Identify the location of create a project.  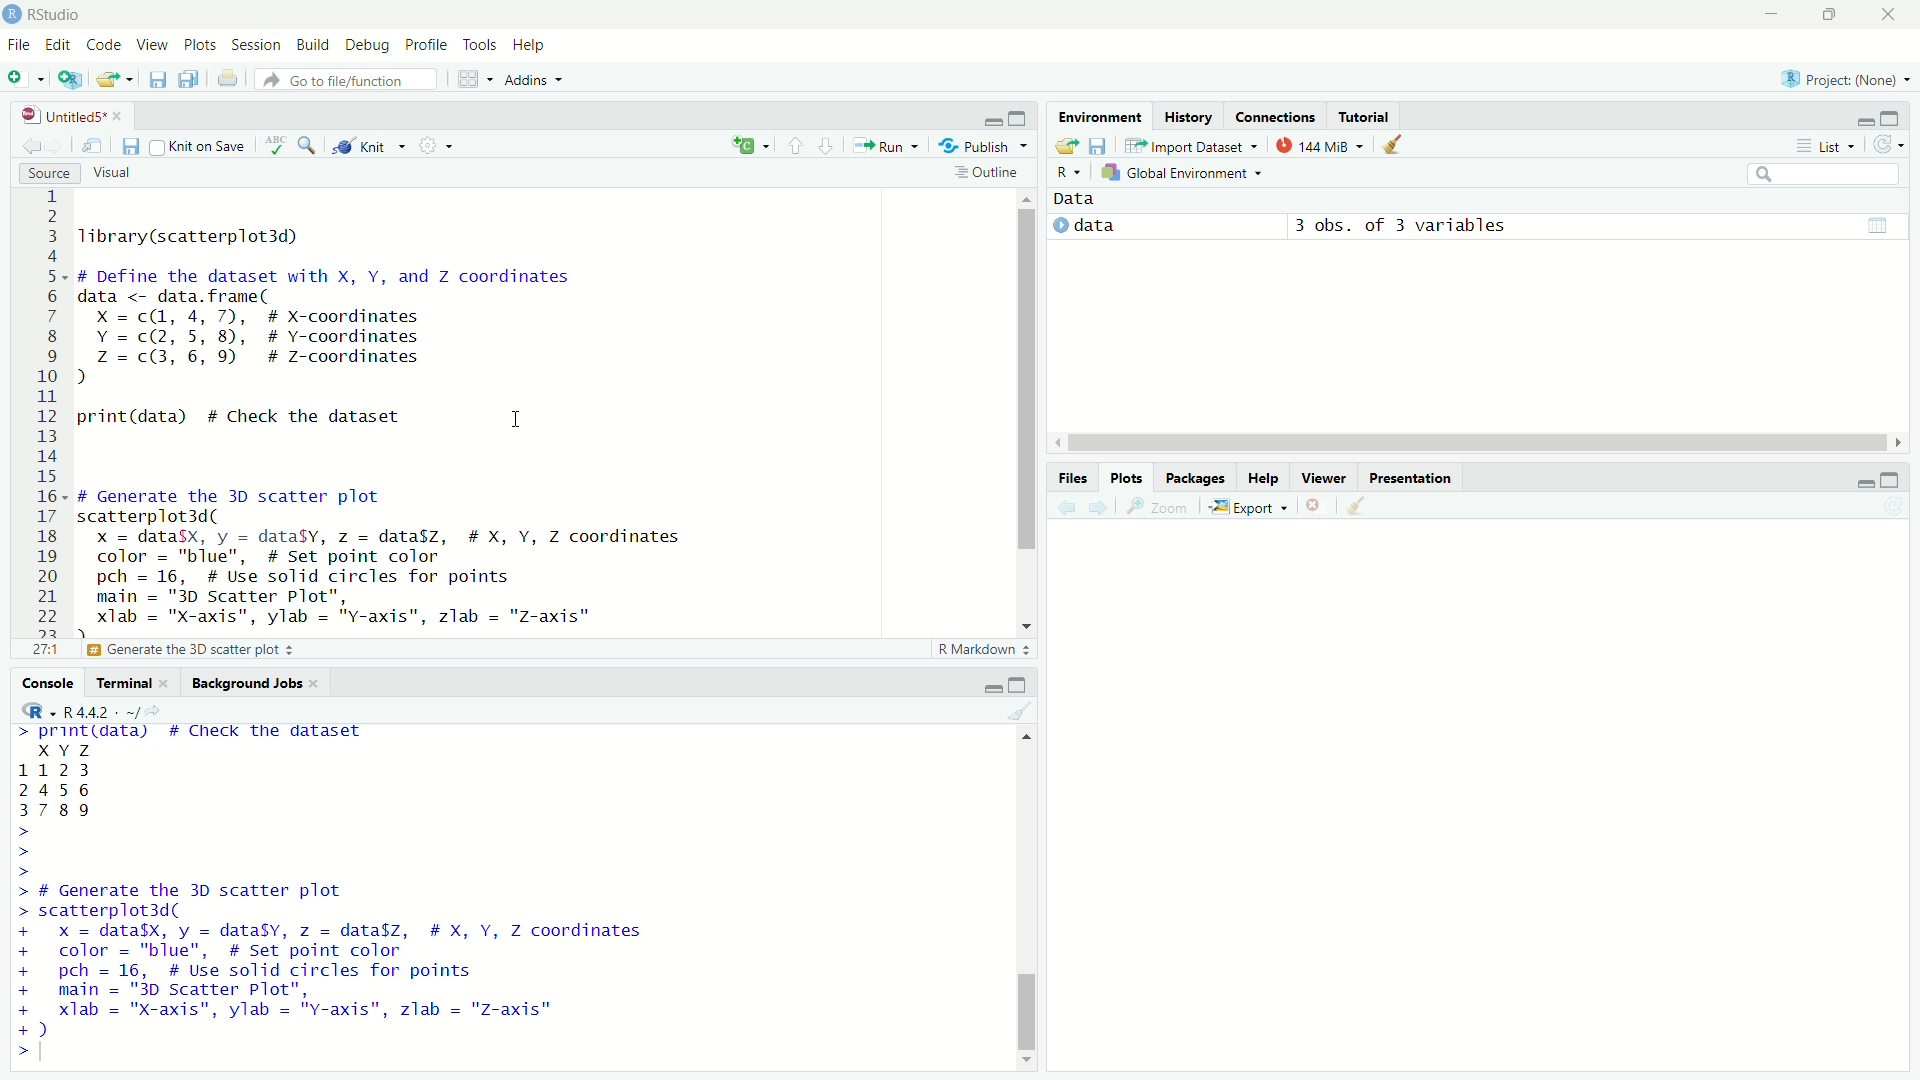
(67, 78).